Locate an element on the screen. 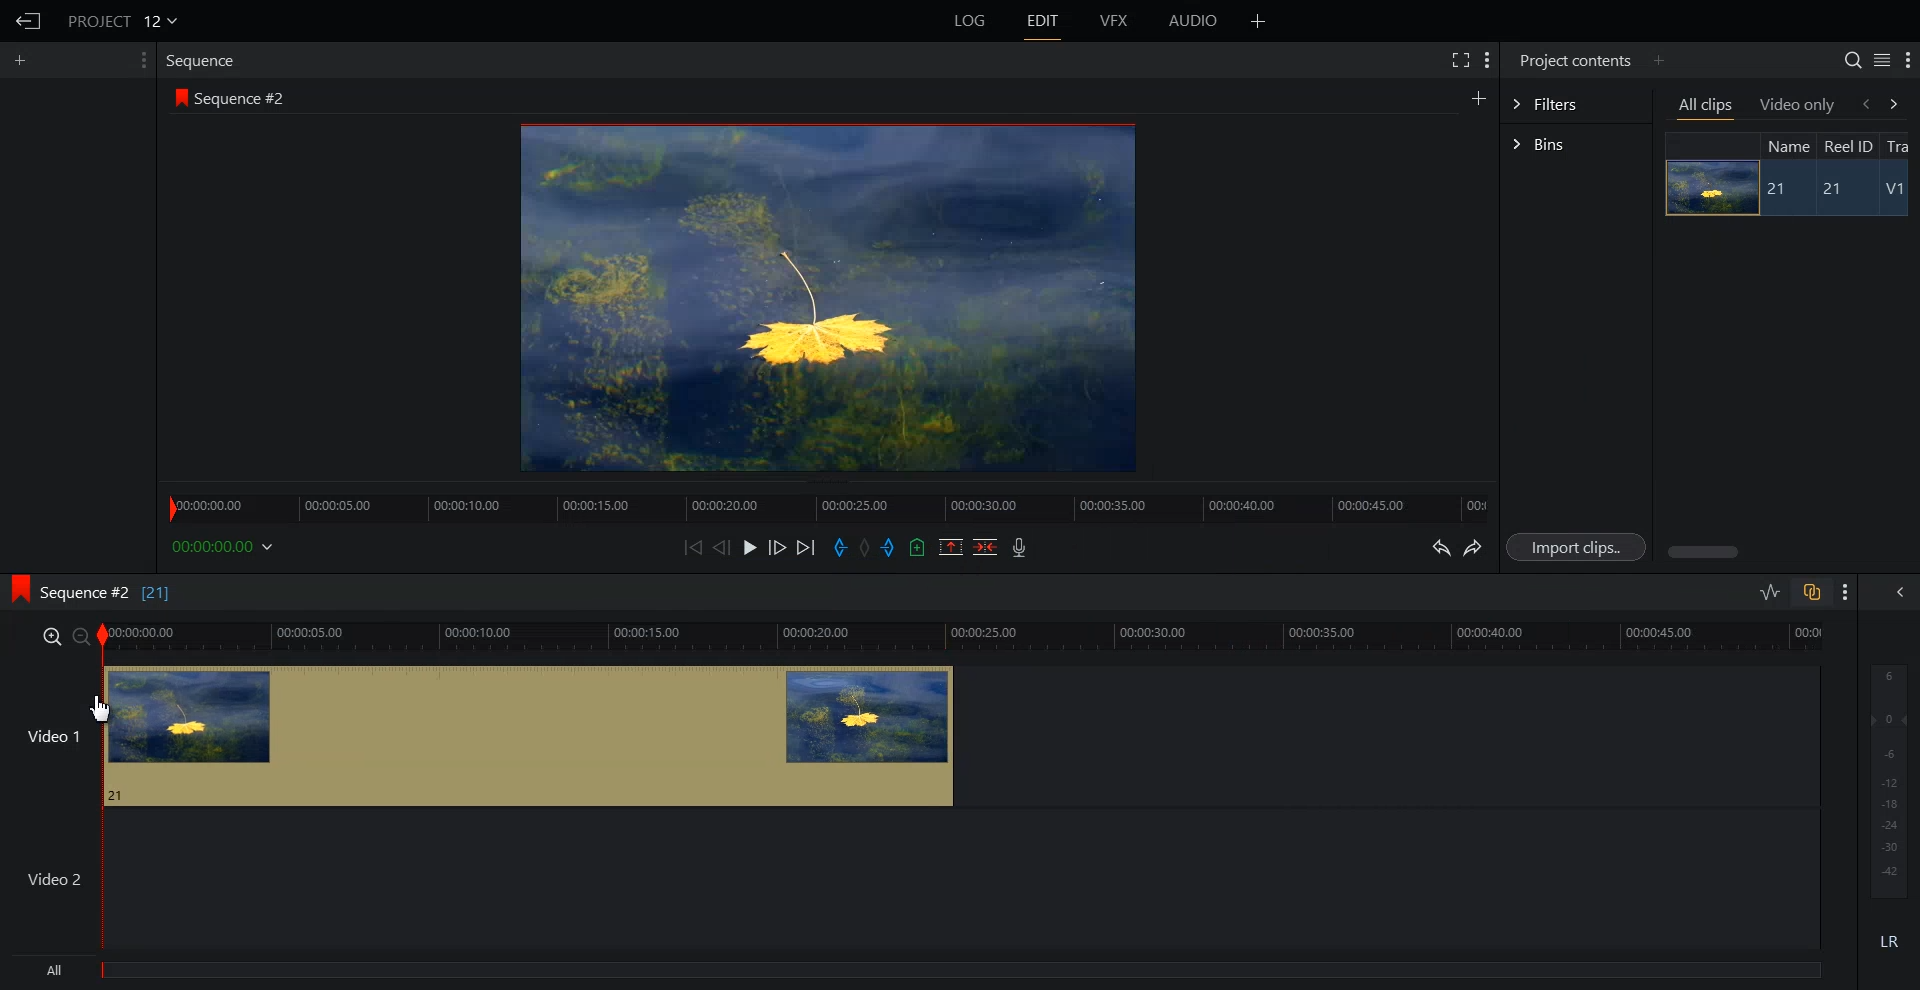  Sequence #2 is located at coordinates (245, 99).